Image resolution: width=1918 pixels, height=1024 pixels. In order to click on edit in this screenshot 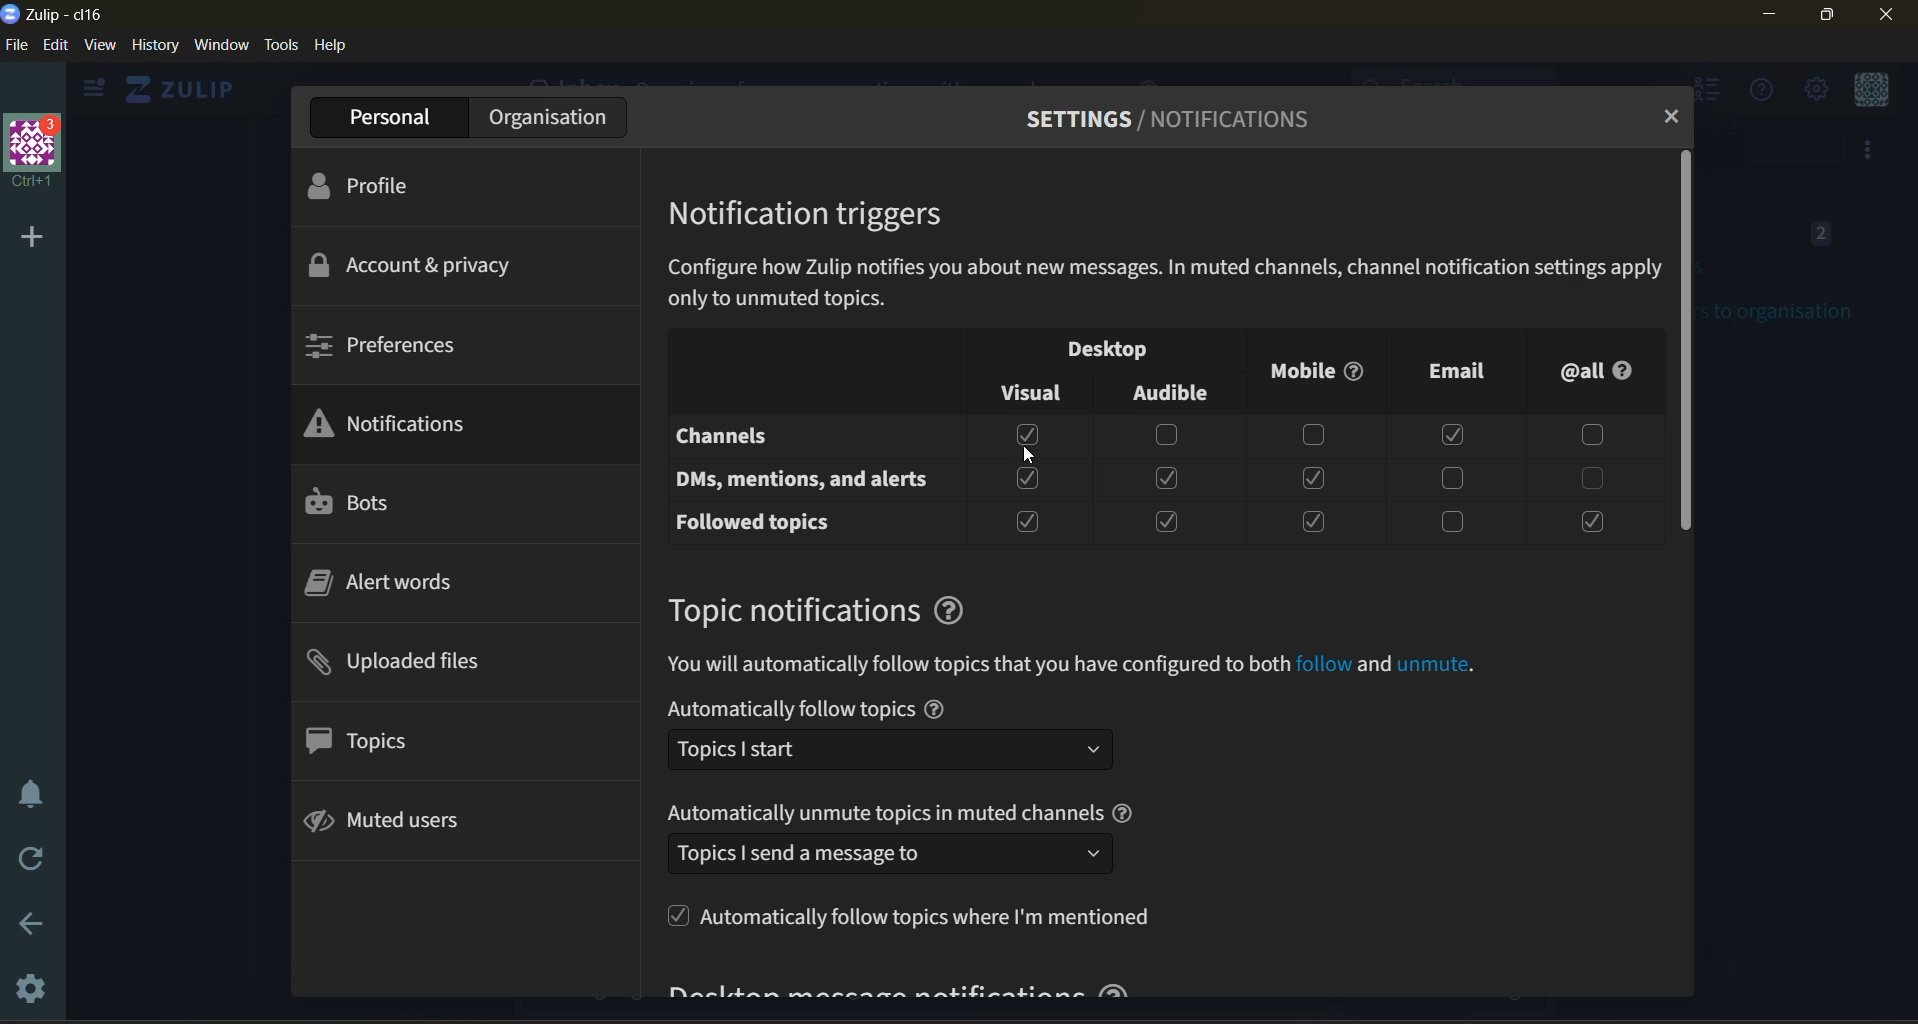, I will do `click(53, 44)`.